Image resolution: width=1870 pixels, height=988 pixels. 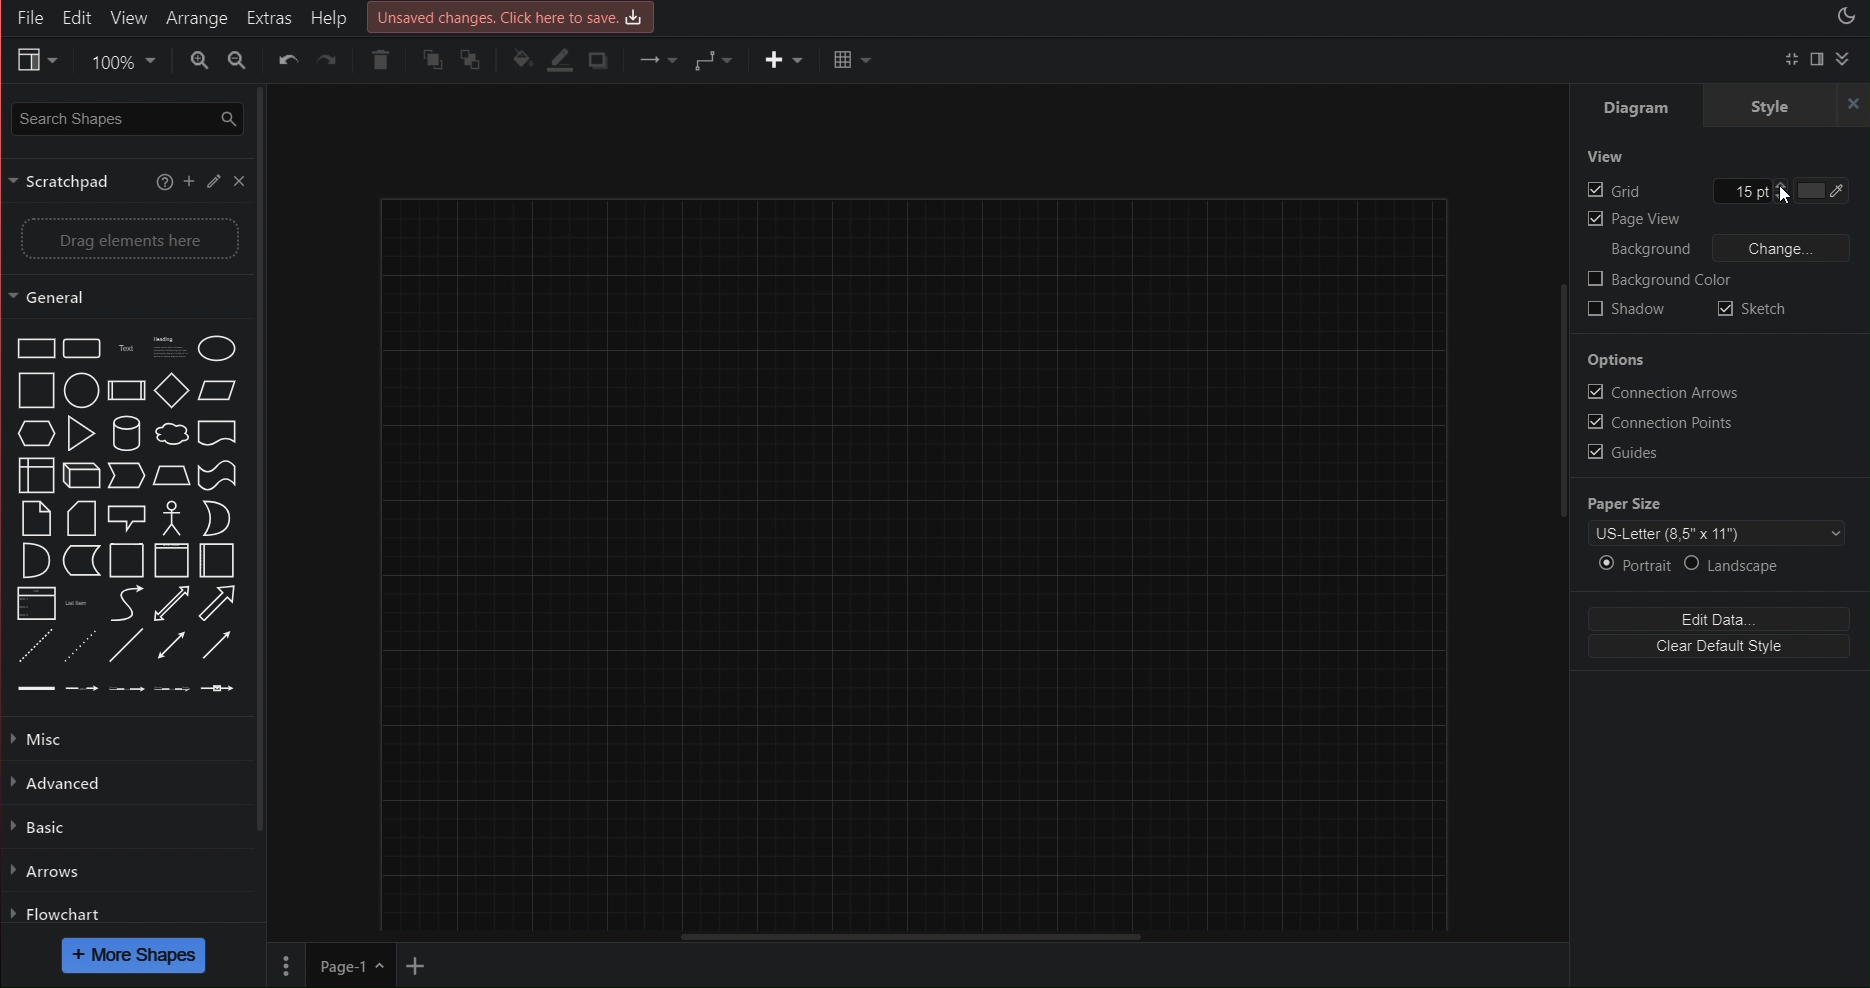 What do you see at coordinates (1787, 108) in the screenshot?
I see `Style` at bounding box center [1787, 108].